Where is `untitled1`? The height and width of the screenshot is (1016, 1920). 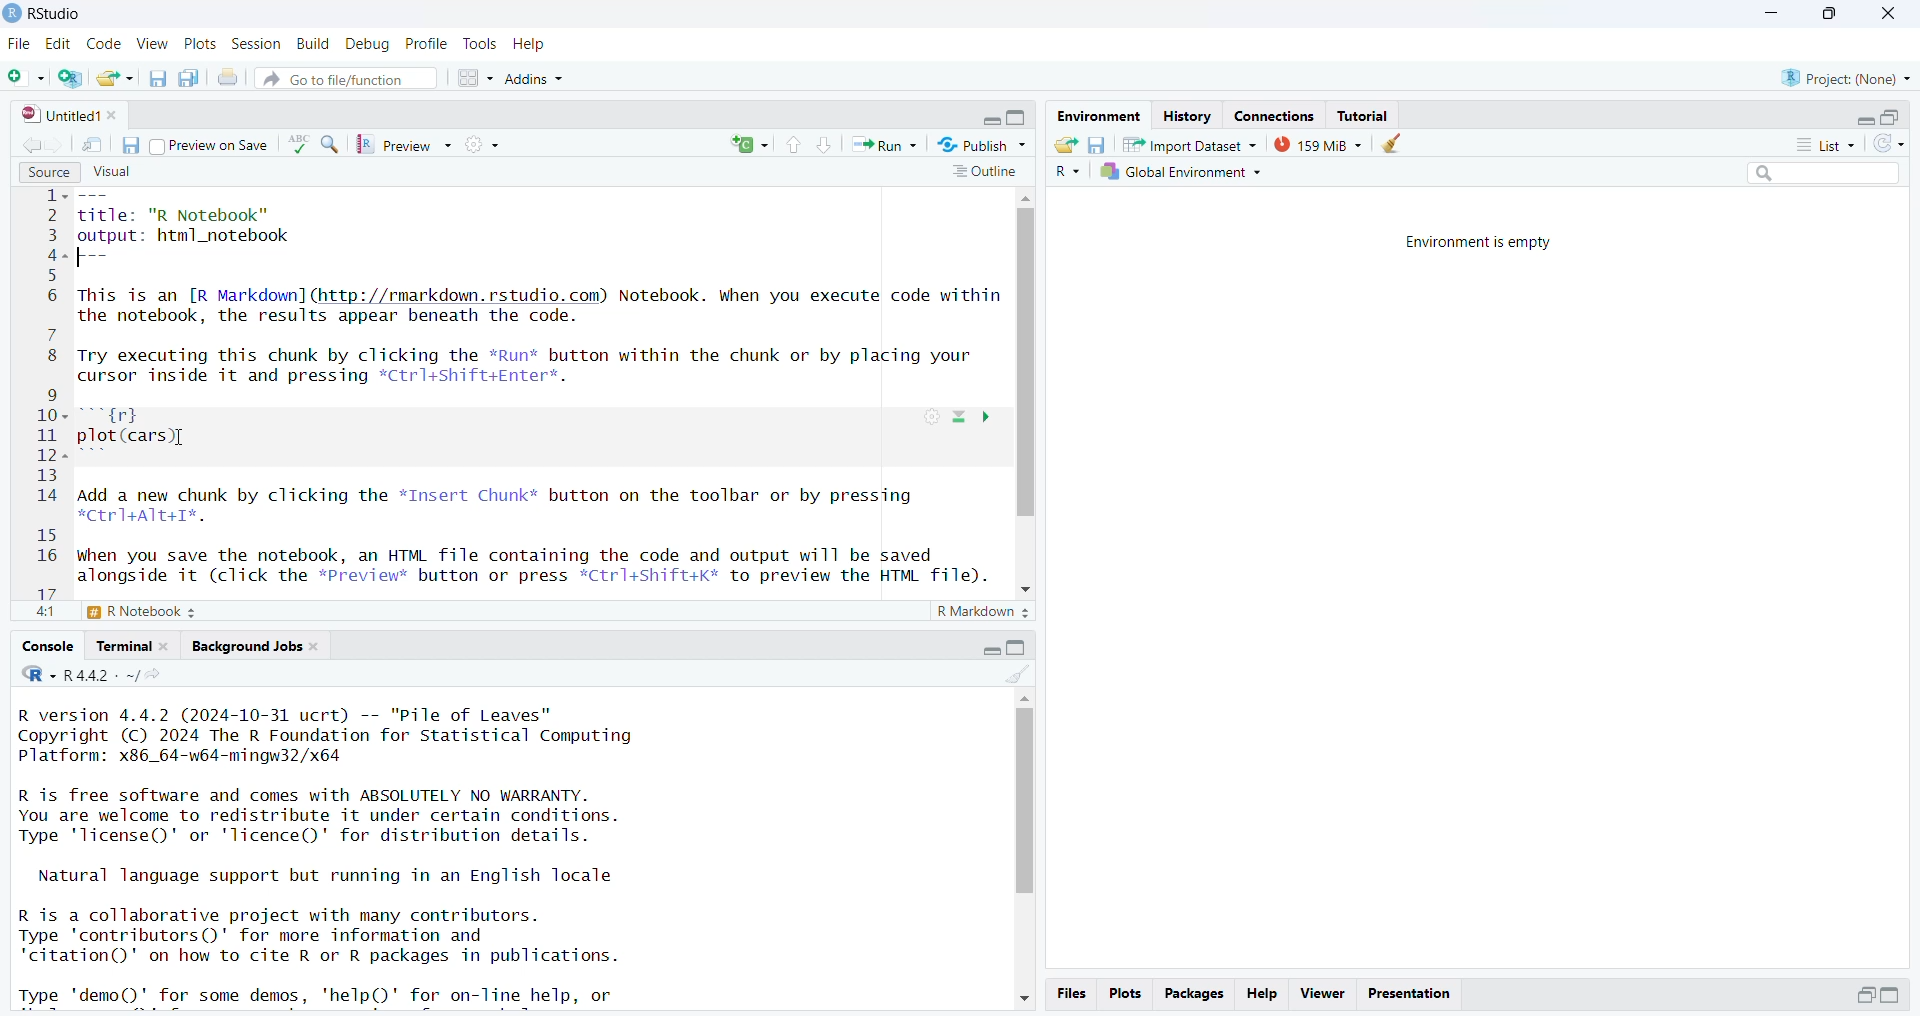 untitled1 is located at coordinates (73, 115).